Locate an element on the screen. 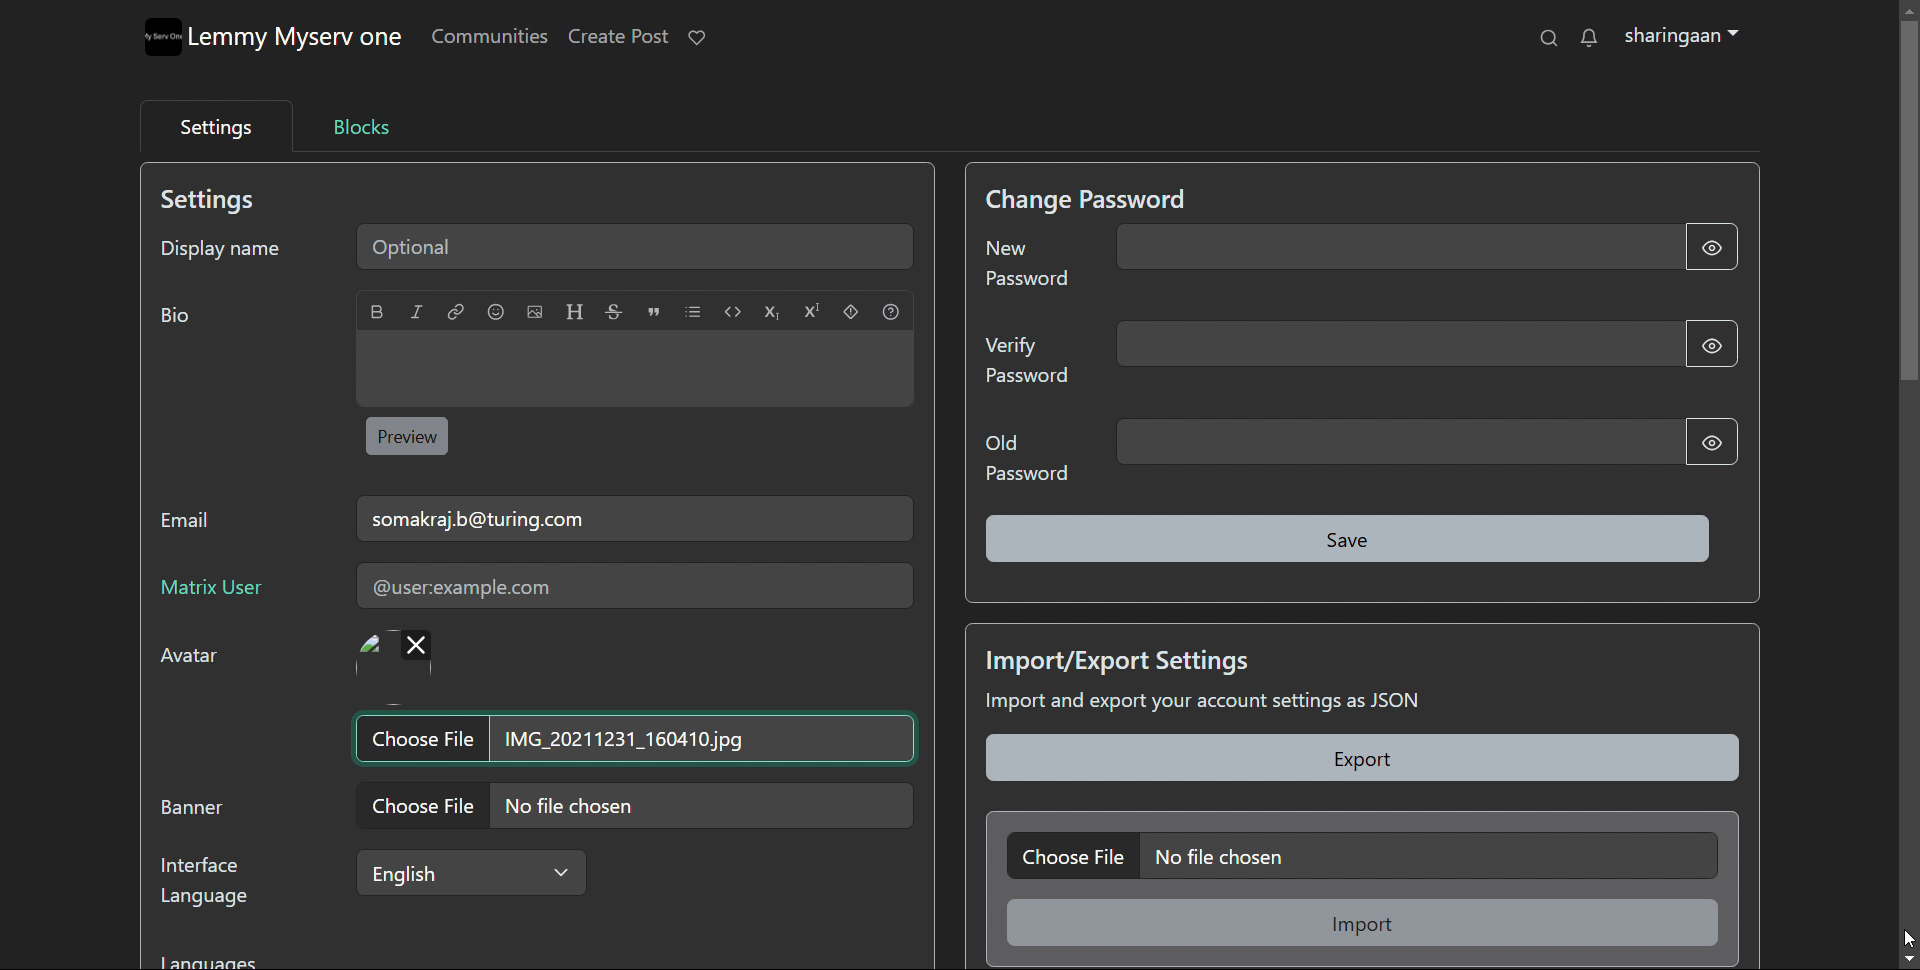  notifications is located at coordinates (1588, 37).